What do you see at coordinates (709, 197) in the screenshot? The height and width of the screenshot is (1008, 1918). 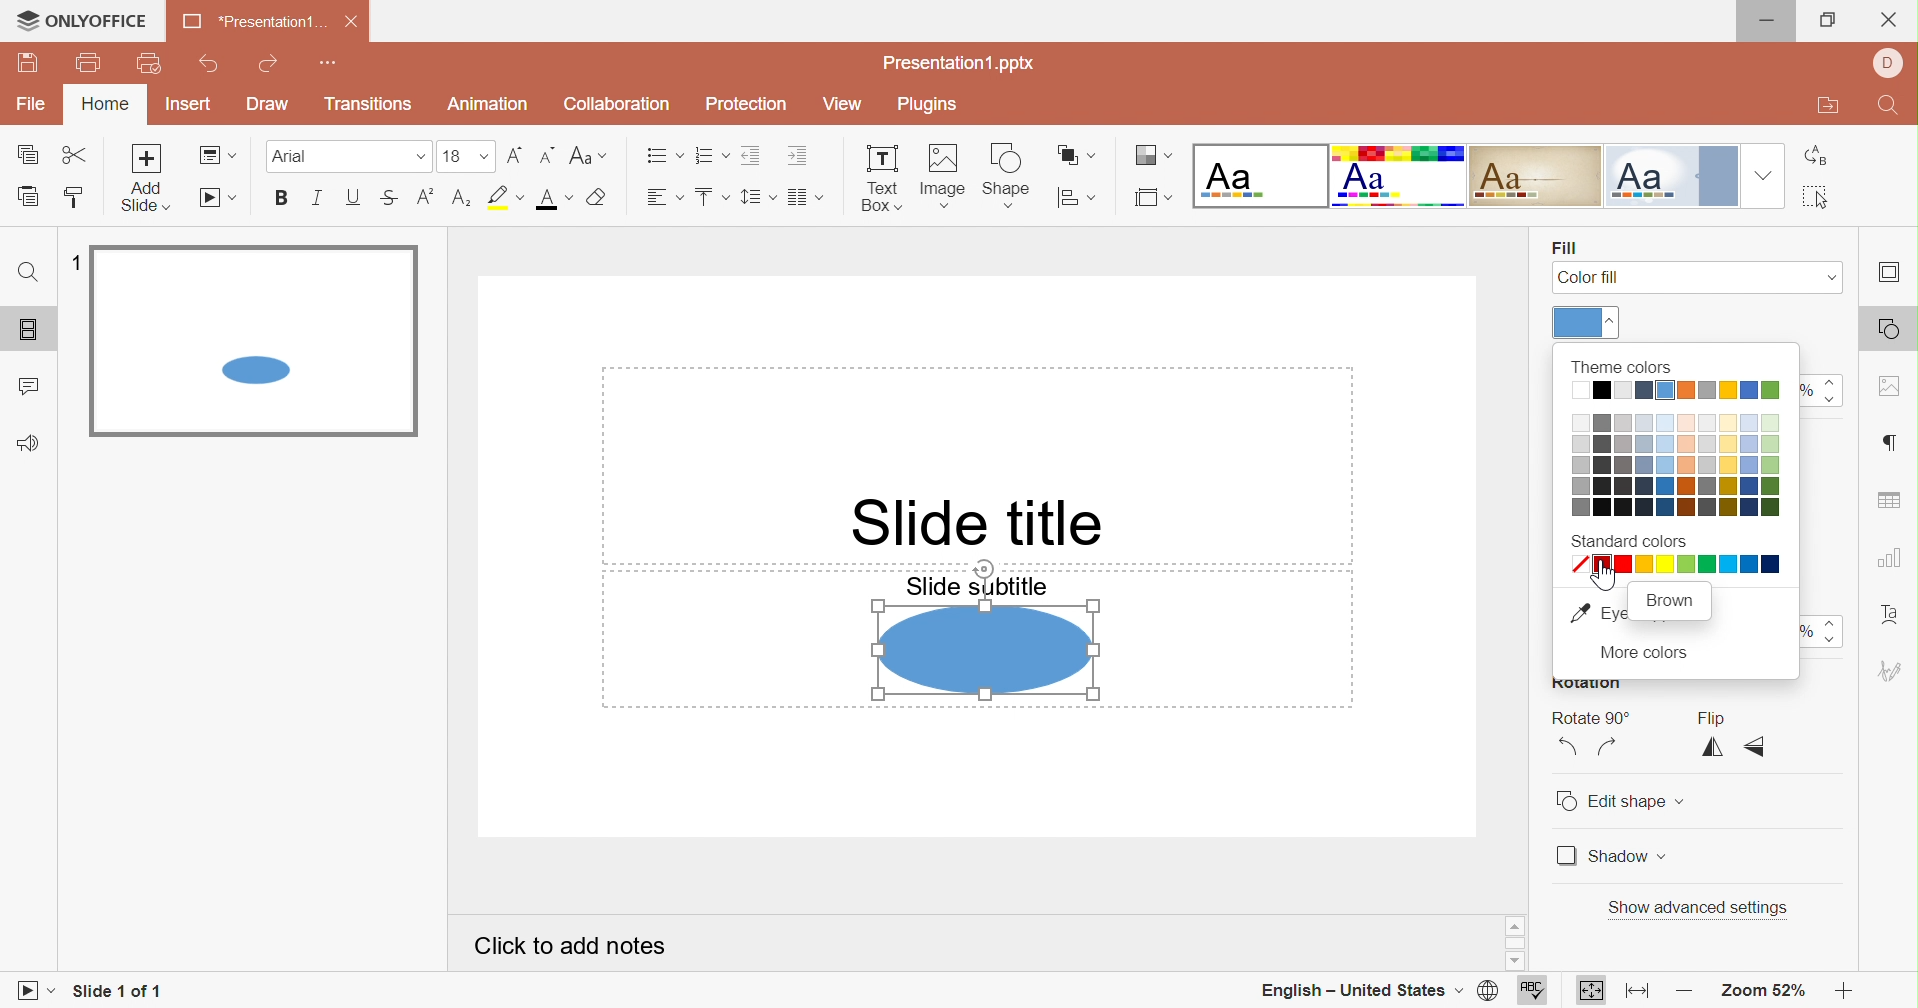 I see `Vertical align` at bounding box center [709, 197].